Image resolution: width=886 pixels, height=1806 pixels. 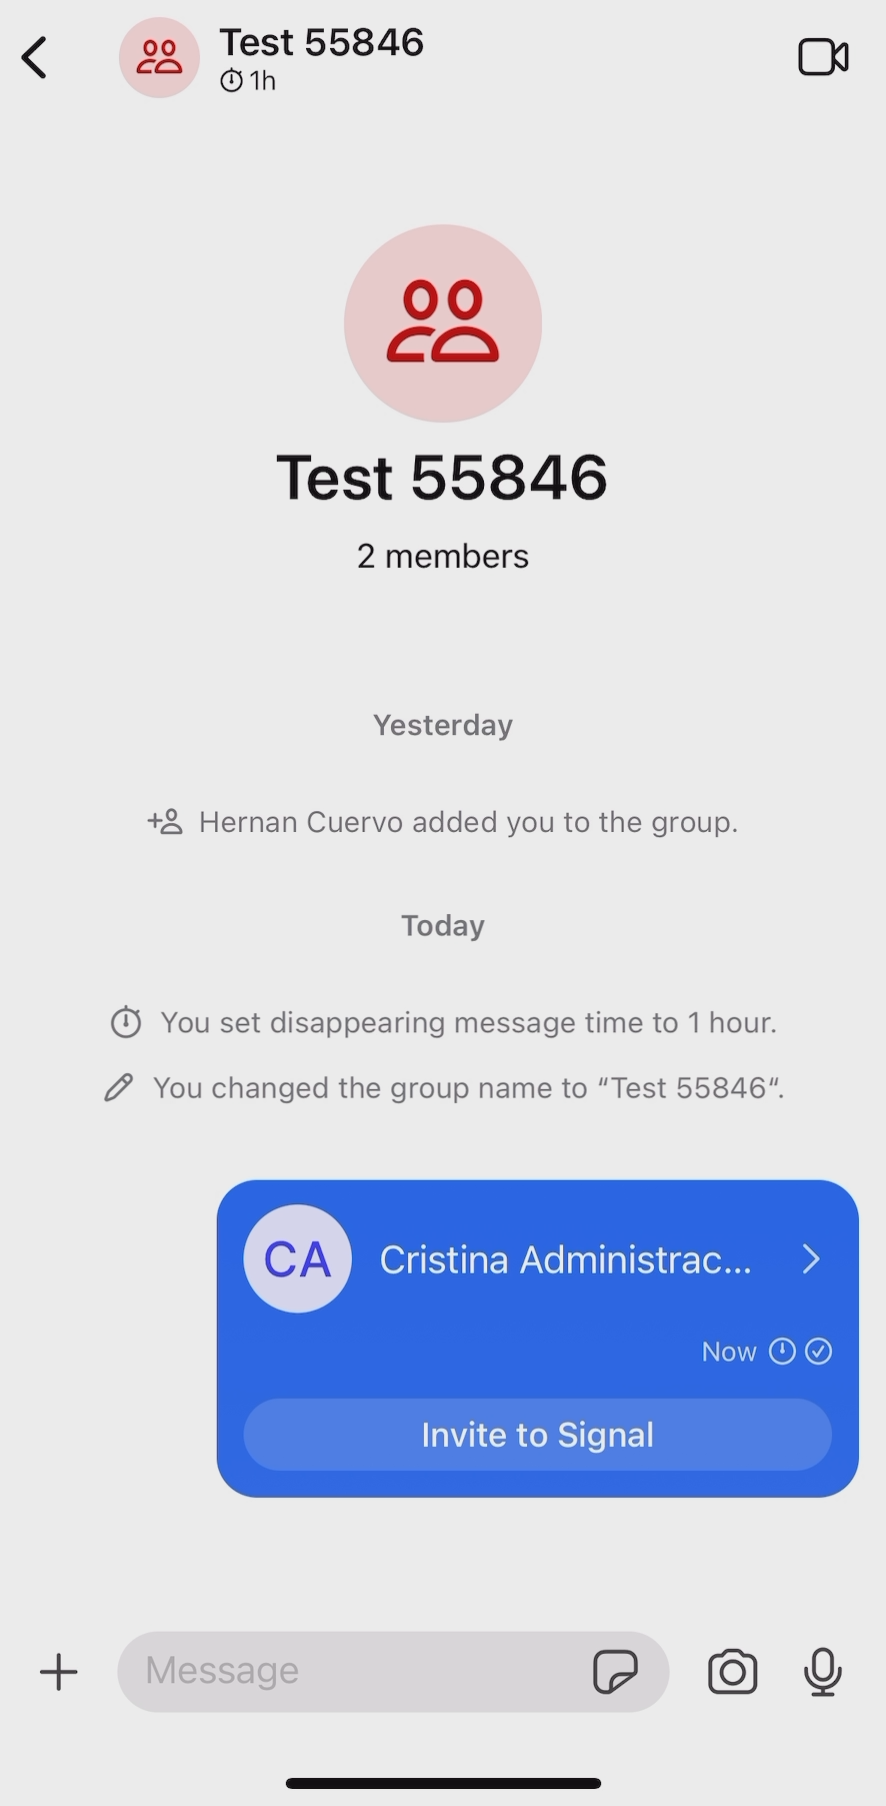 I want to click on contact card sent on the chat group, so click(x=539, y=1338).